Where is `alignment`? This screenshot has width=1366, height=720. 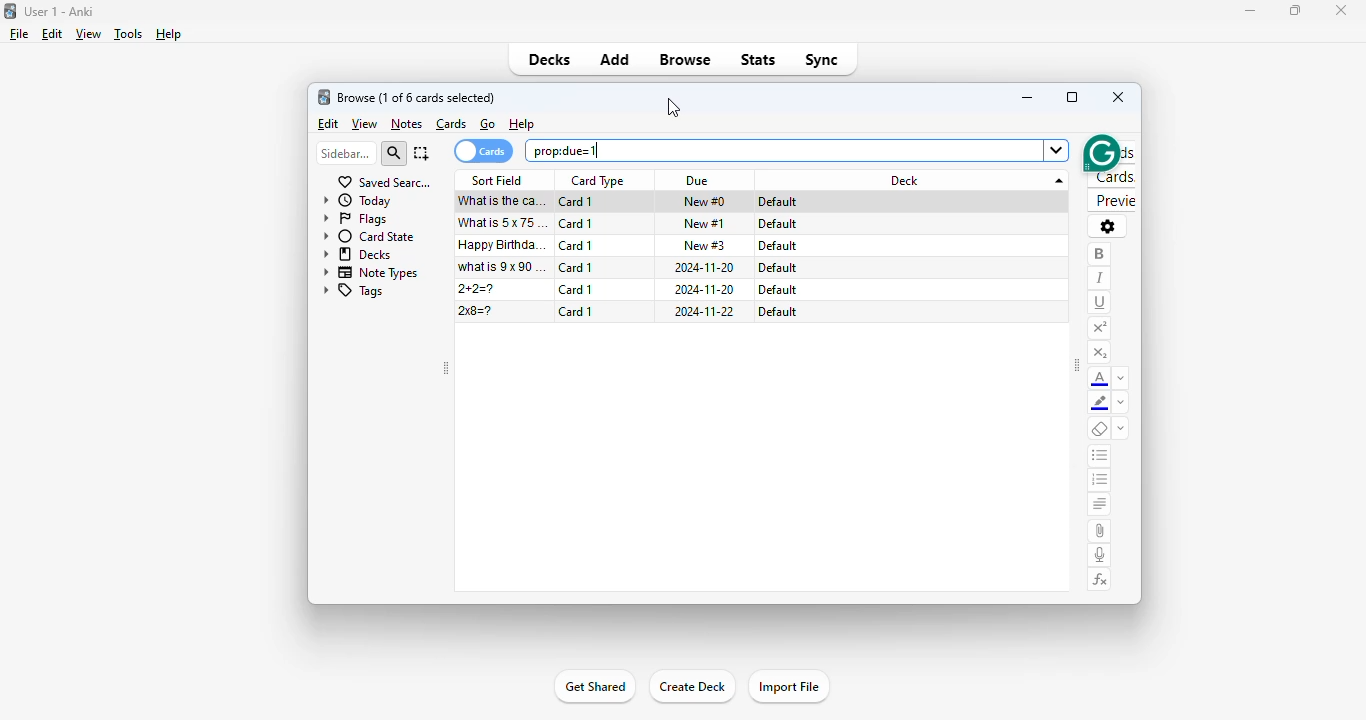
alignment is located at coordinates (1101, 505).